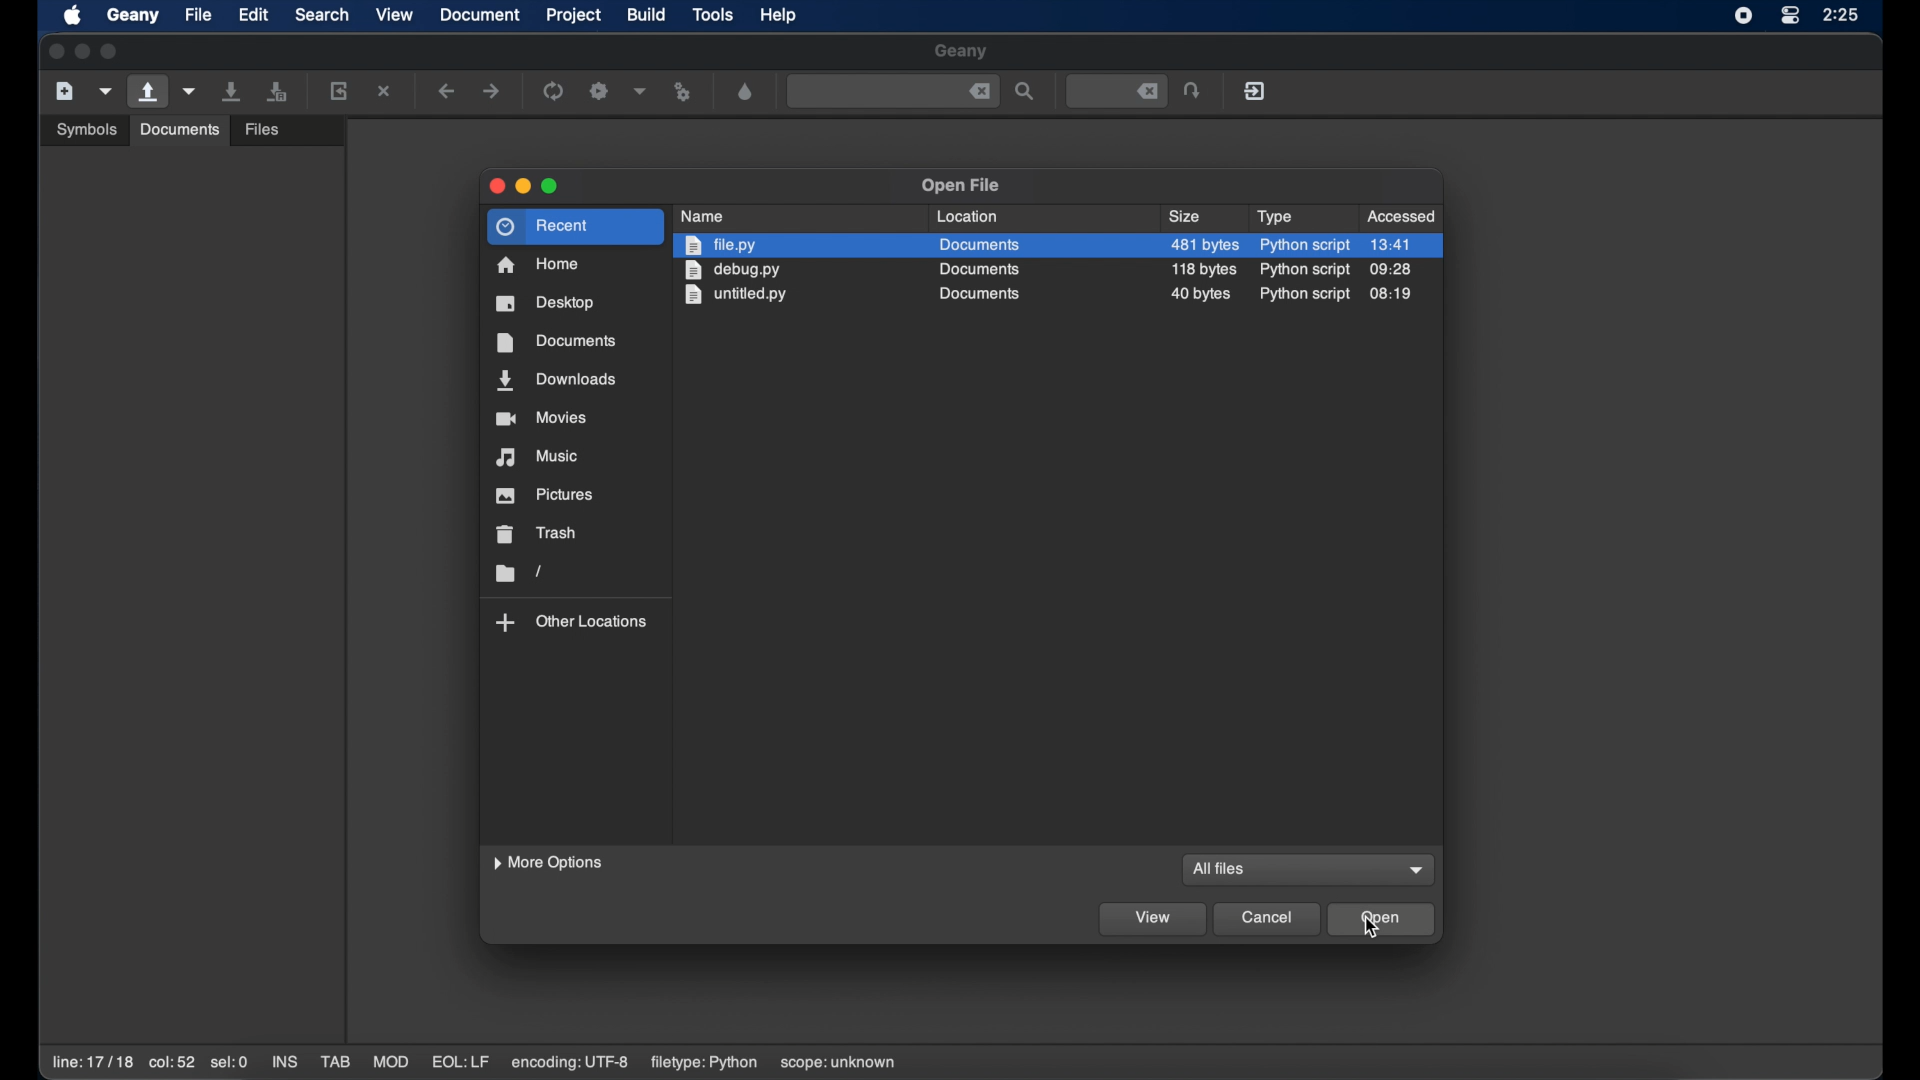 The height and width of the screenshot is (1080, 1920). What do you see at coordinates (539, 534) in the screenshot?
I see `trash` at bounding box center [539, 534].